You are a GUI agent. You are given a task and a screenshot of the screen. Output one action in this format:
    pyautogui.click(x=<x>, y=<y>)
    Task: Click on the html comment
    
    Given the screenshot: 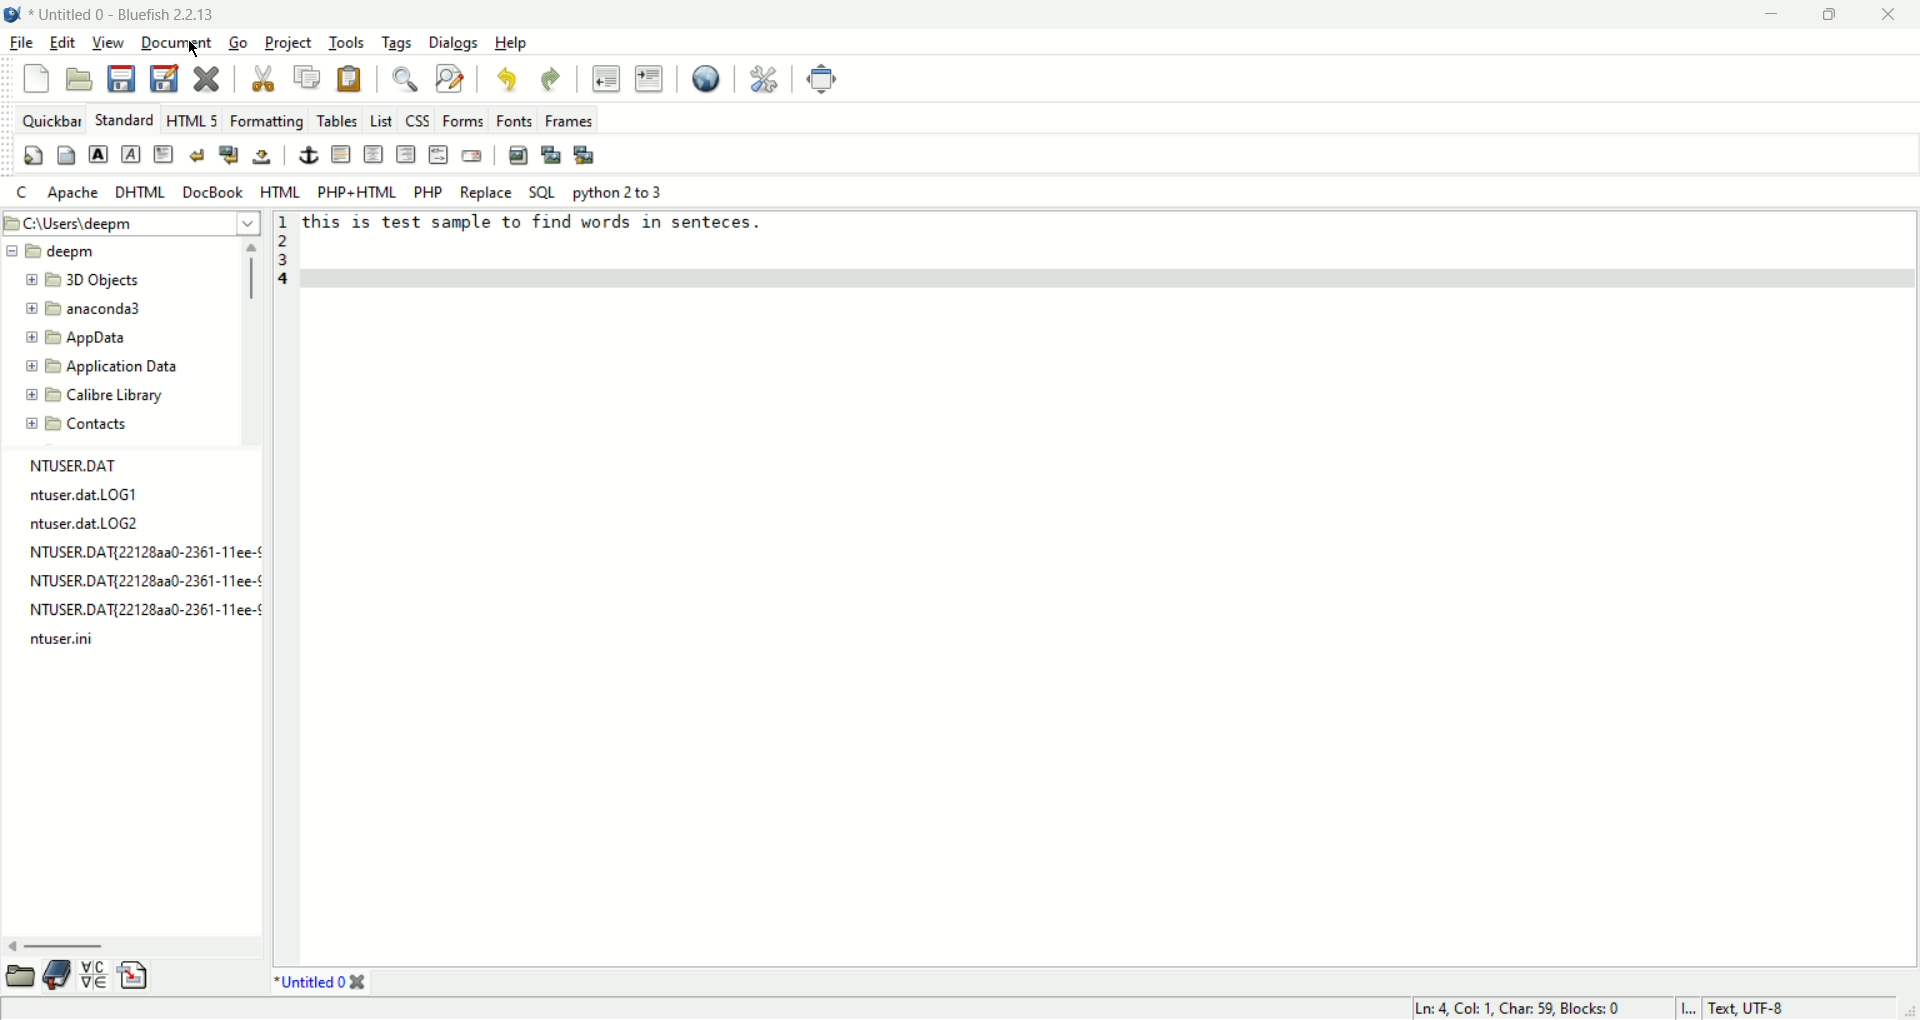 What is the action you would take?
    pyautogui.click(x=439, y=155)
    